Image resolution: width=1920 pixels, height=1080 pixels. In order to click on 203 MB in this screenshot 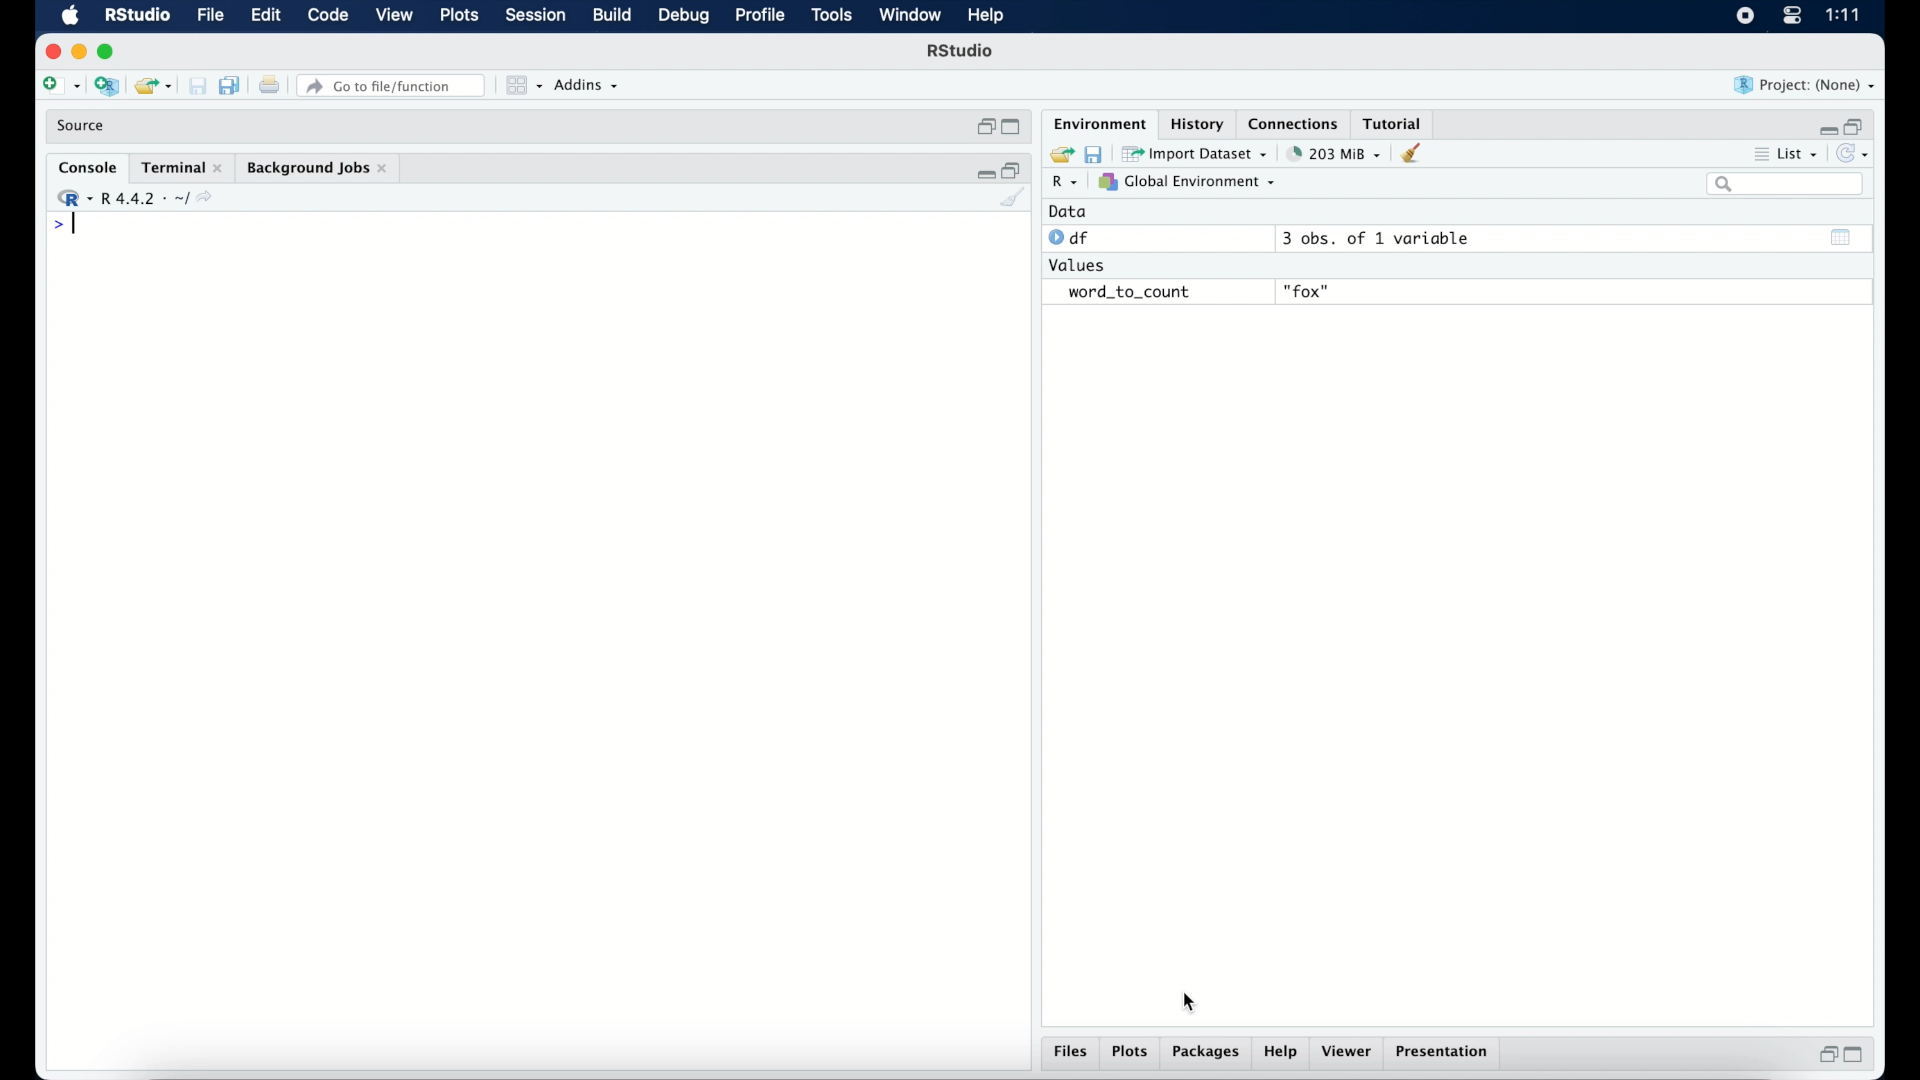, I will do `click(1336, 154)`.